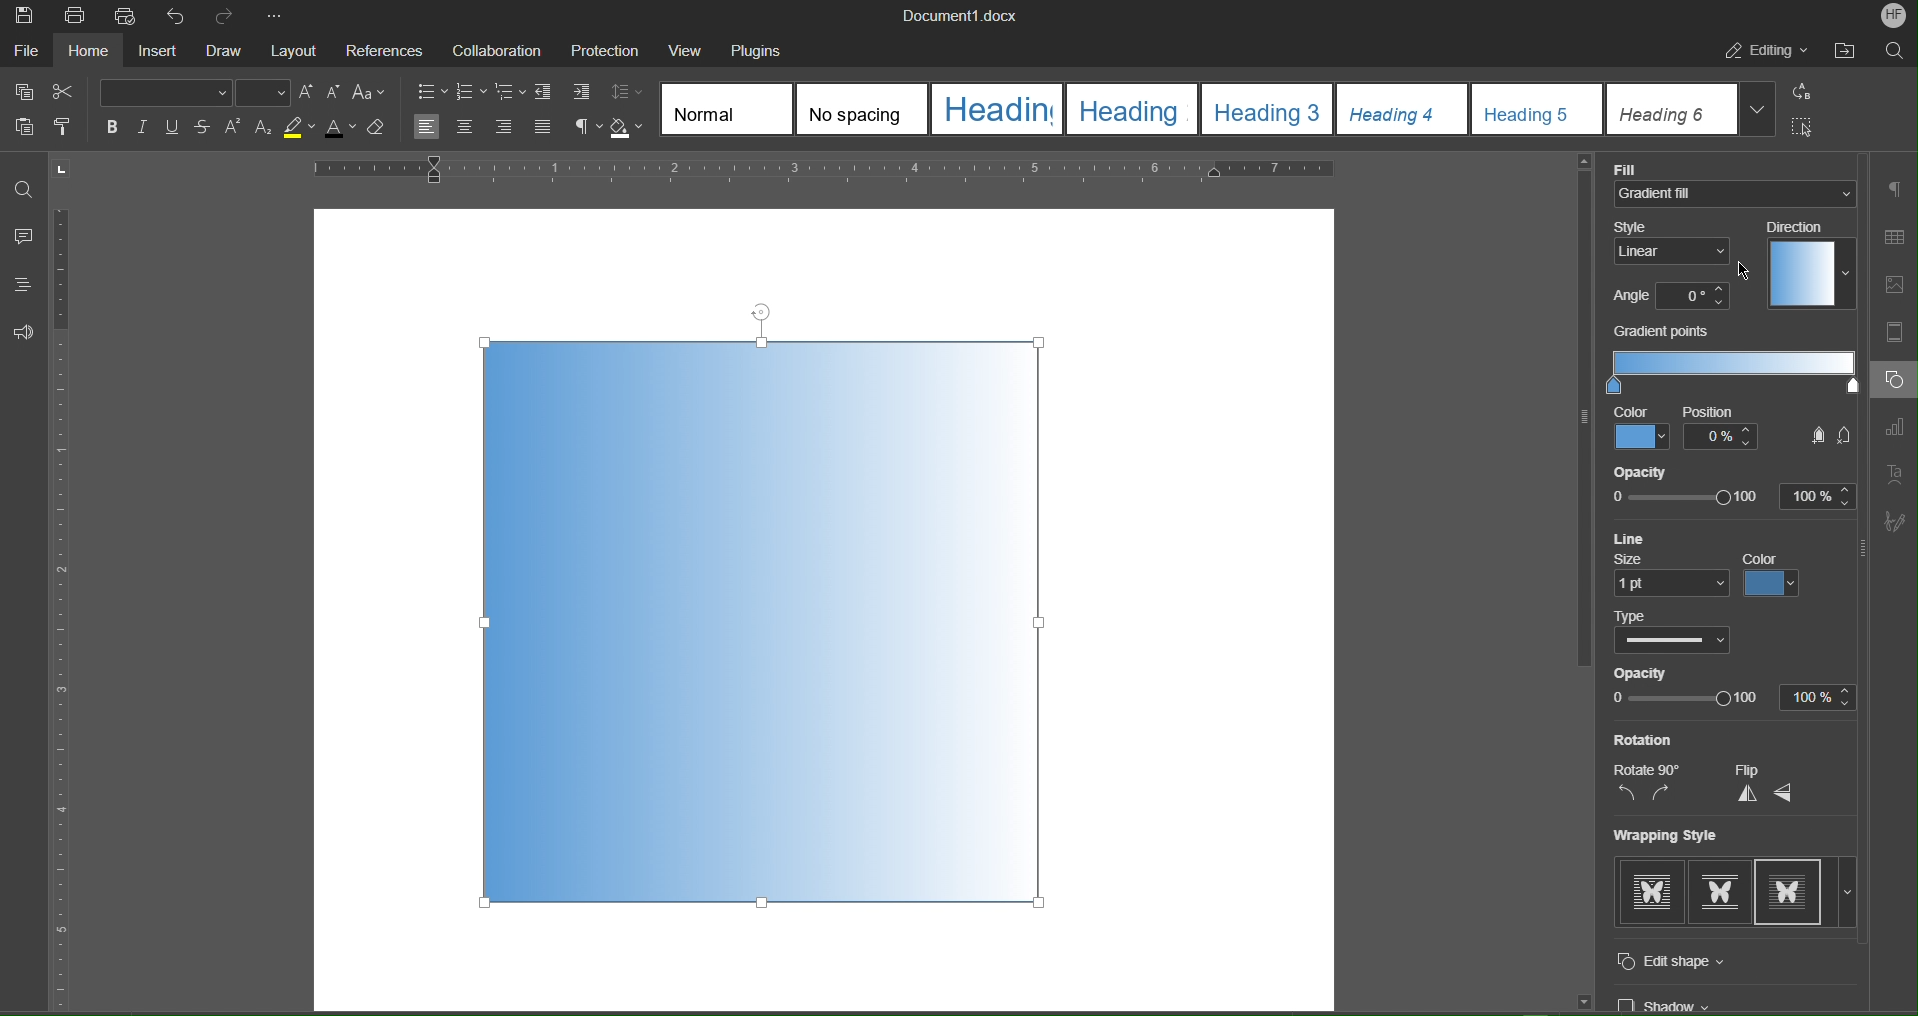 This screenshot has width=1918, height=1016. I want to click on Increase Indent, so click(583, 94).